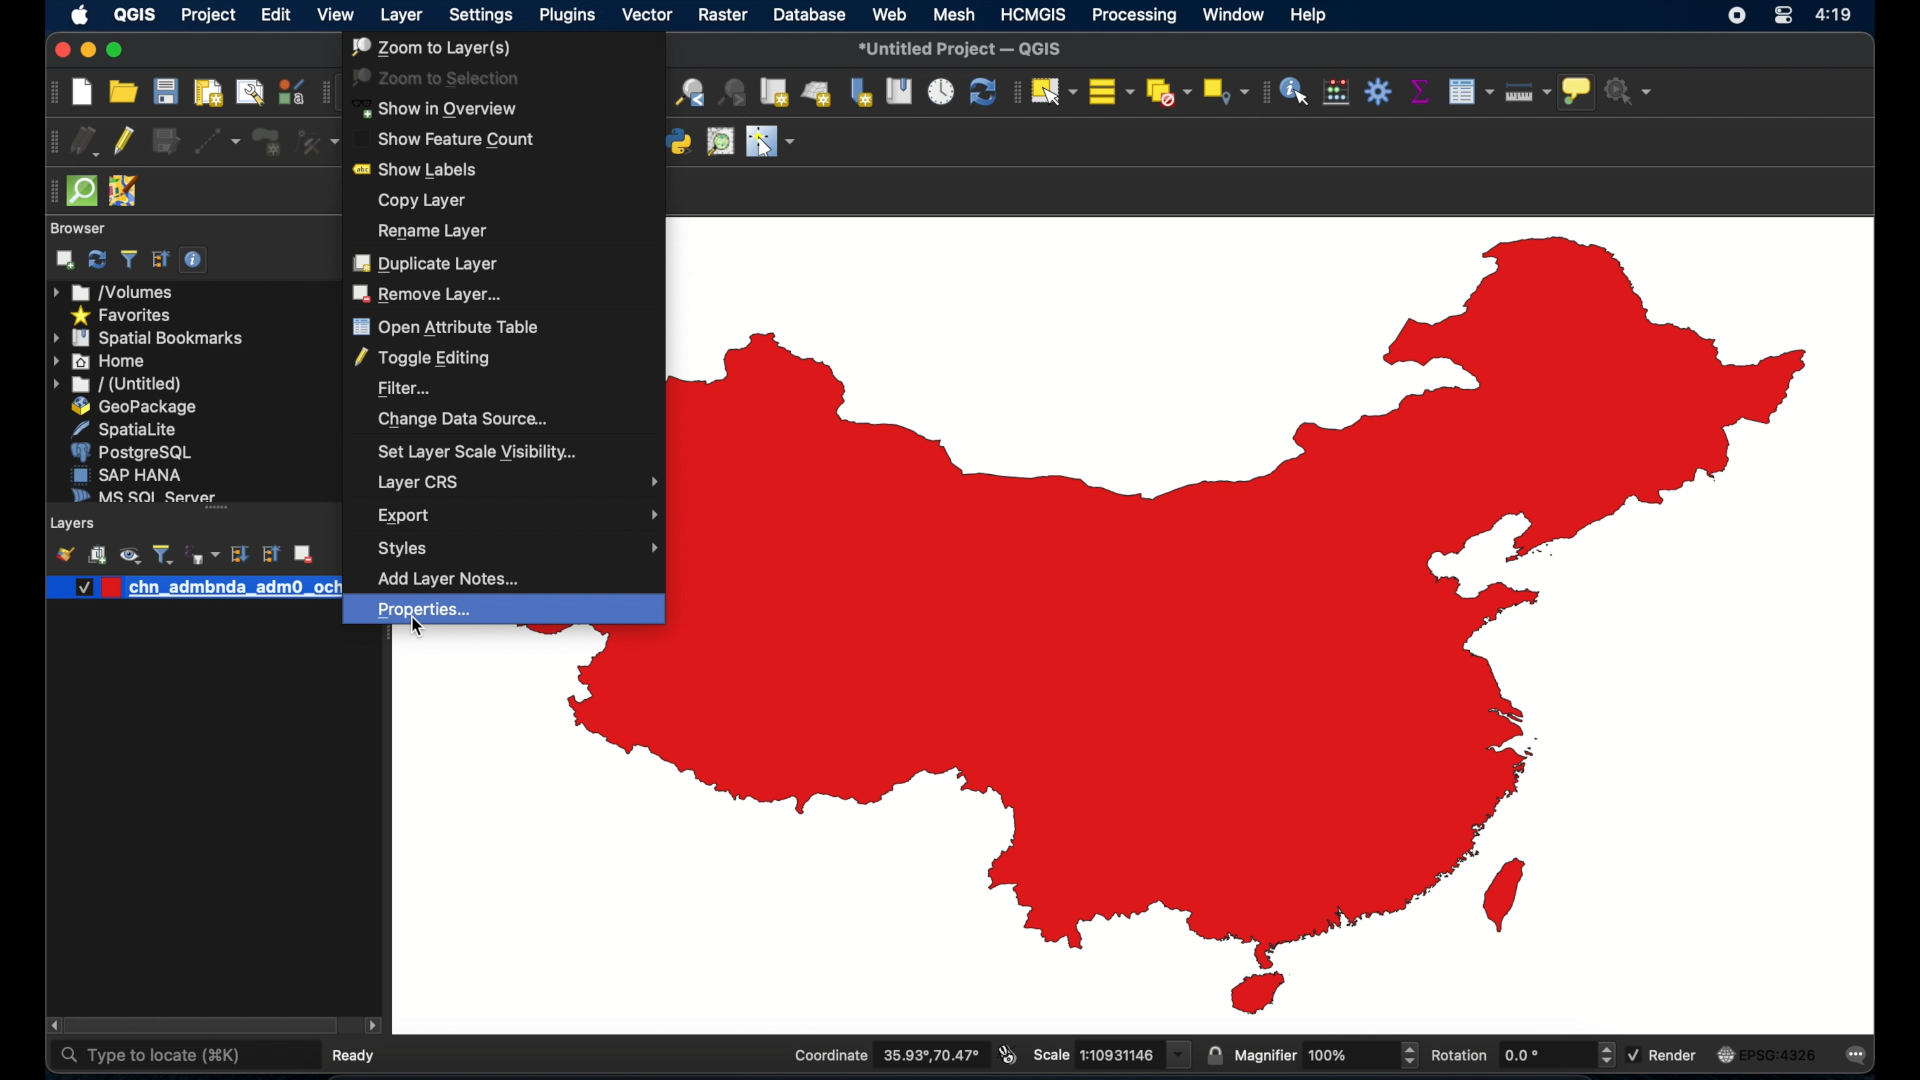  I want to click on osm place search, so click(722, 142).